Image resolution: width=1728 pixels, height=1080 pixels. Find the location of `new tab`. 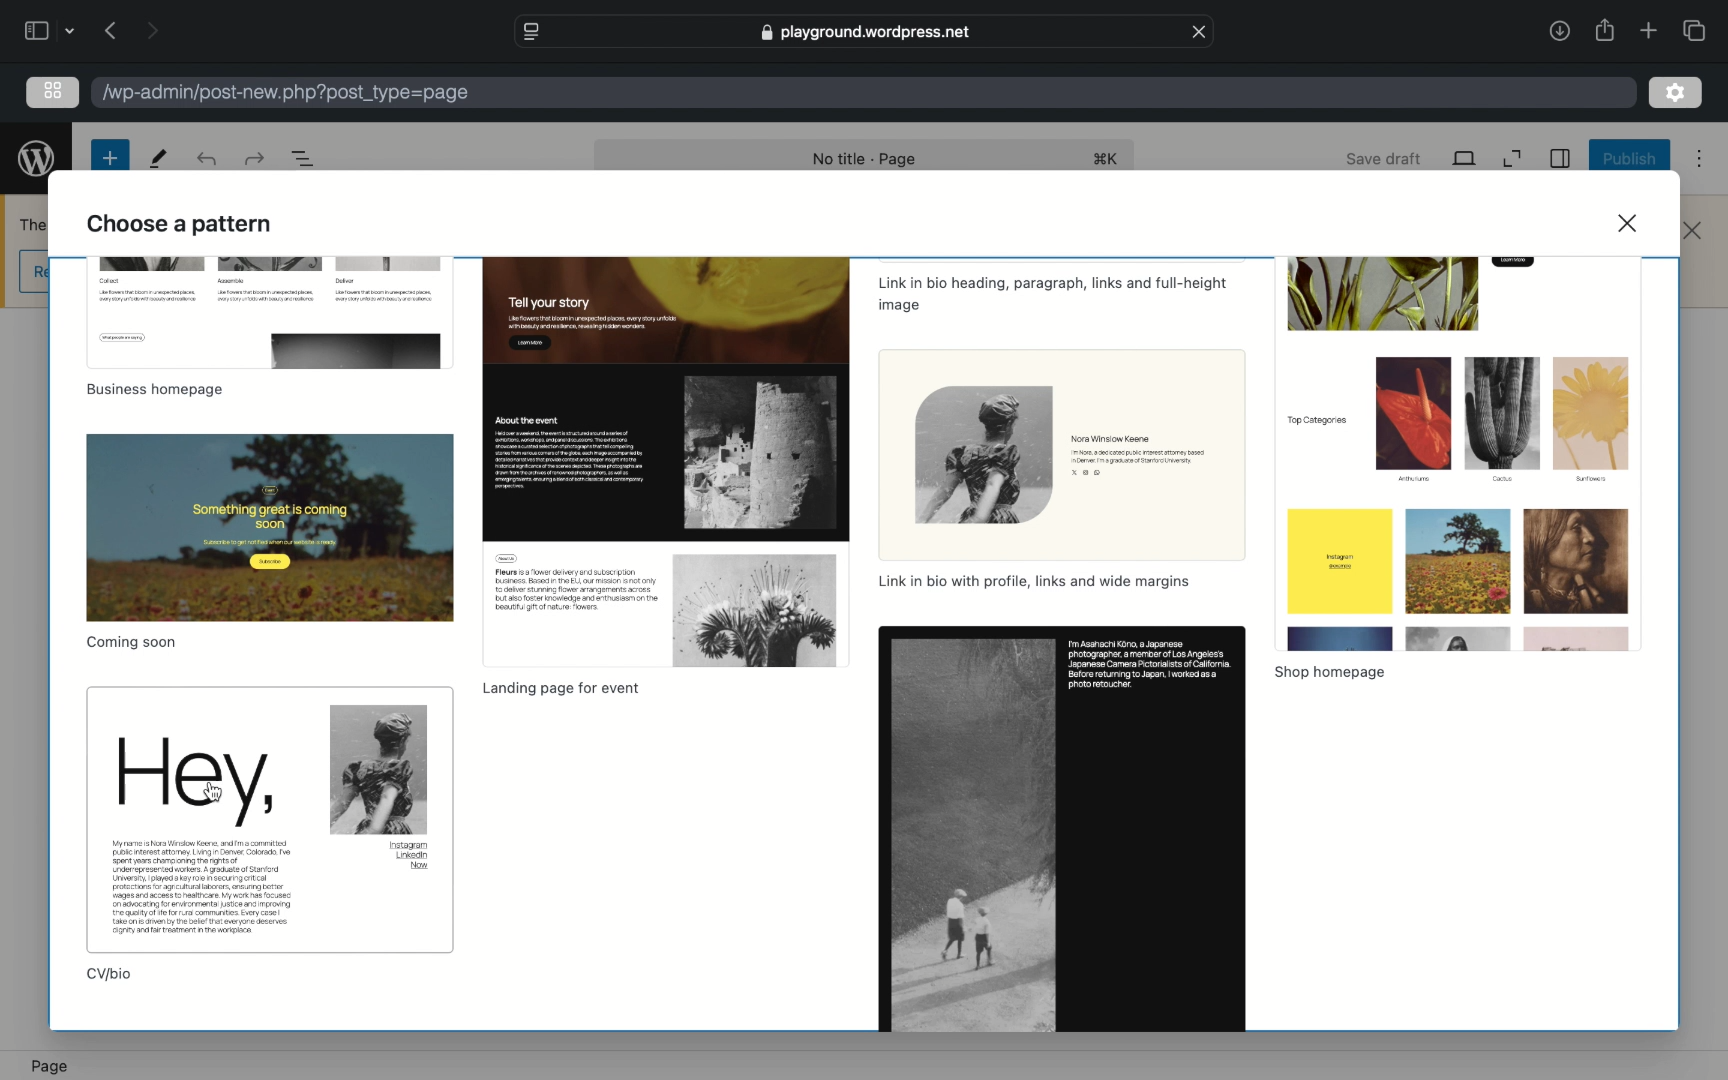

new tab is located at coordinates (1647, 31).